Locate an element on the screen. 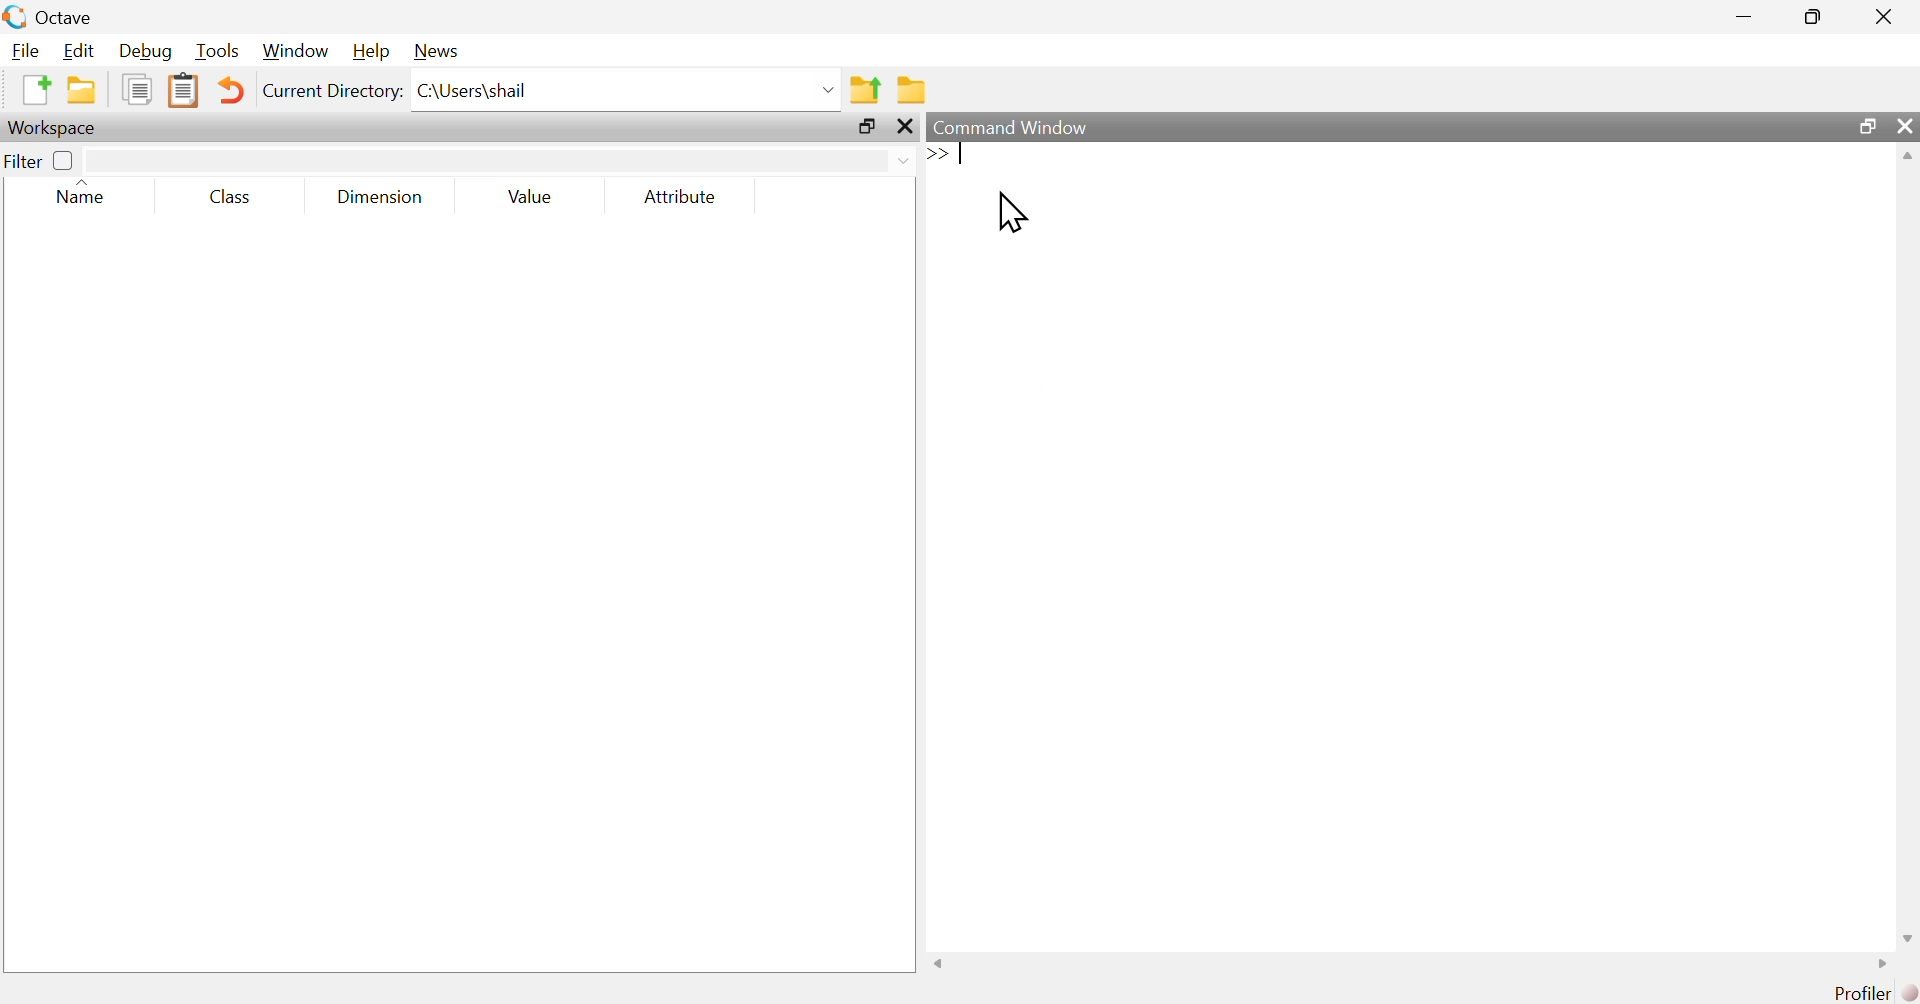  Tools is located at coordinates (214, 52).